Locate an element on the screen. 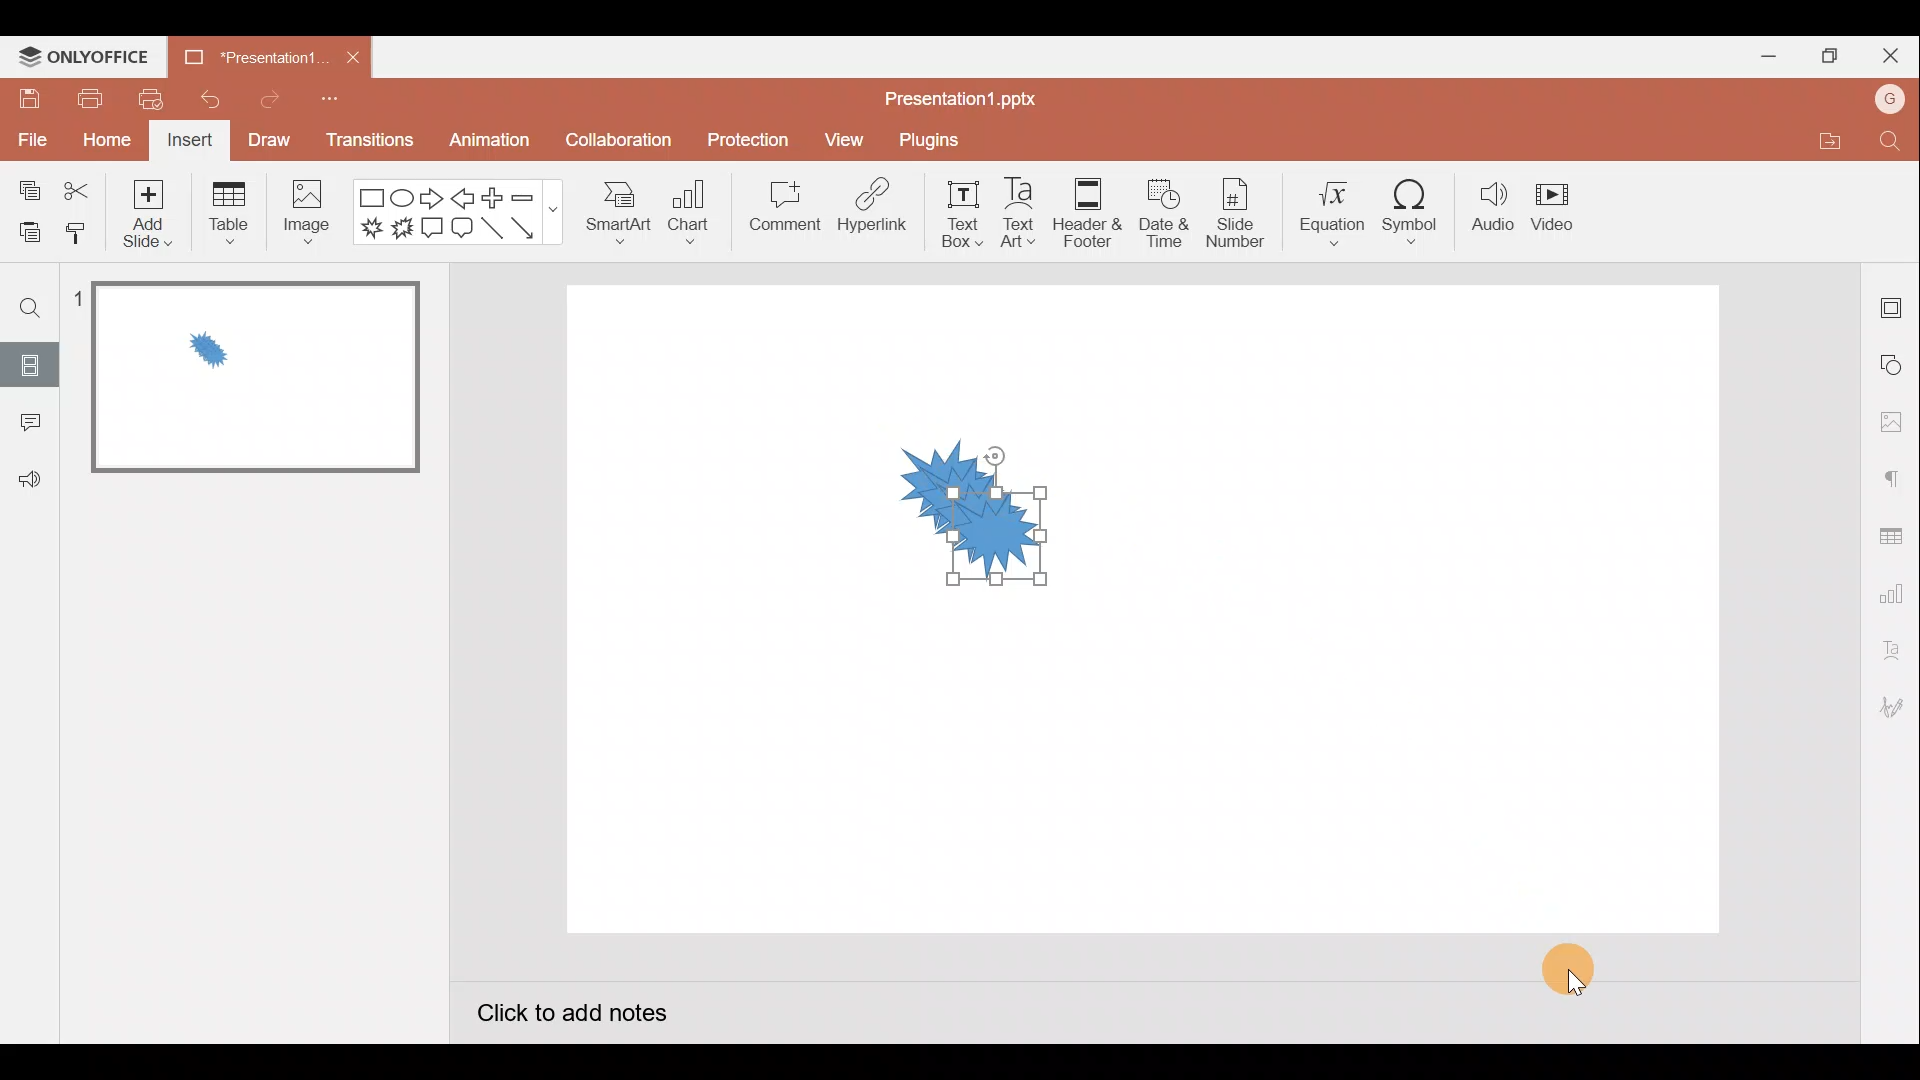 The height and width of the screenshot is (1080, 1920). Explosion 2 is located at coordinates (404, 234).